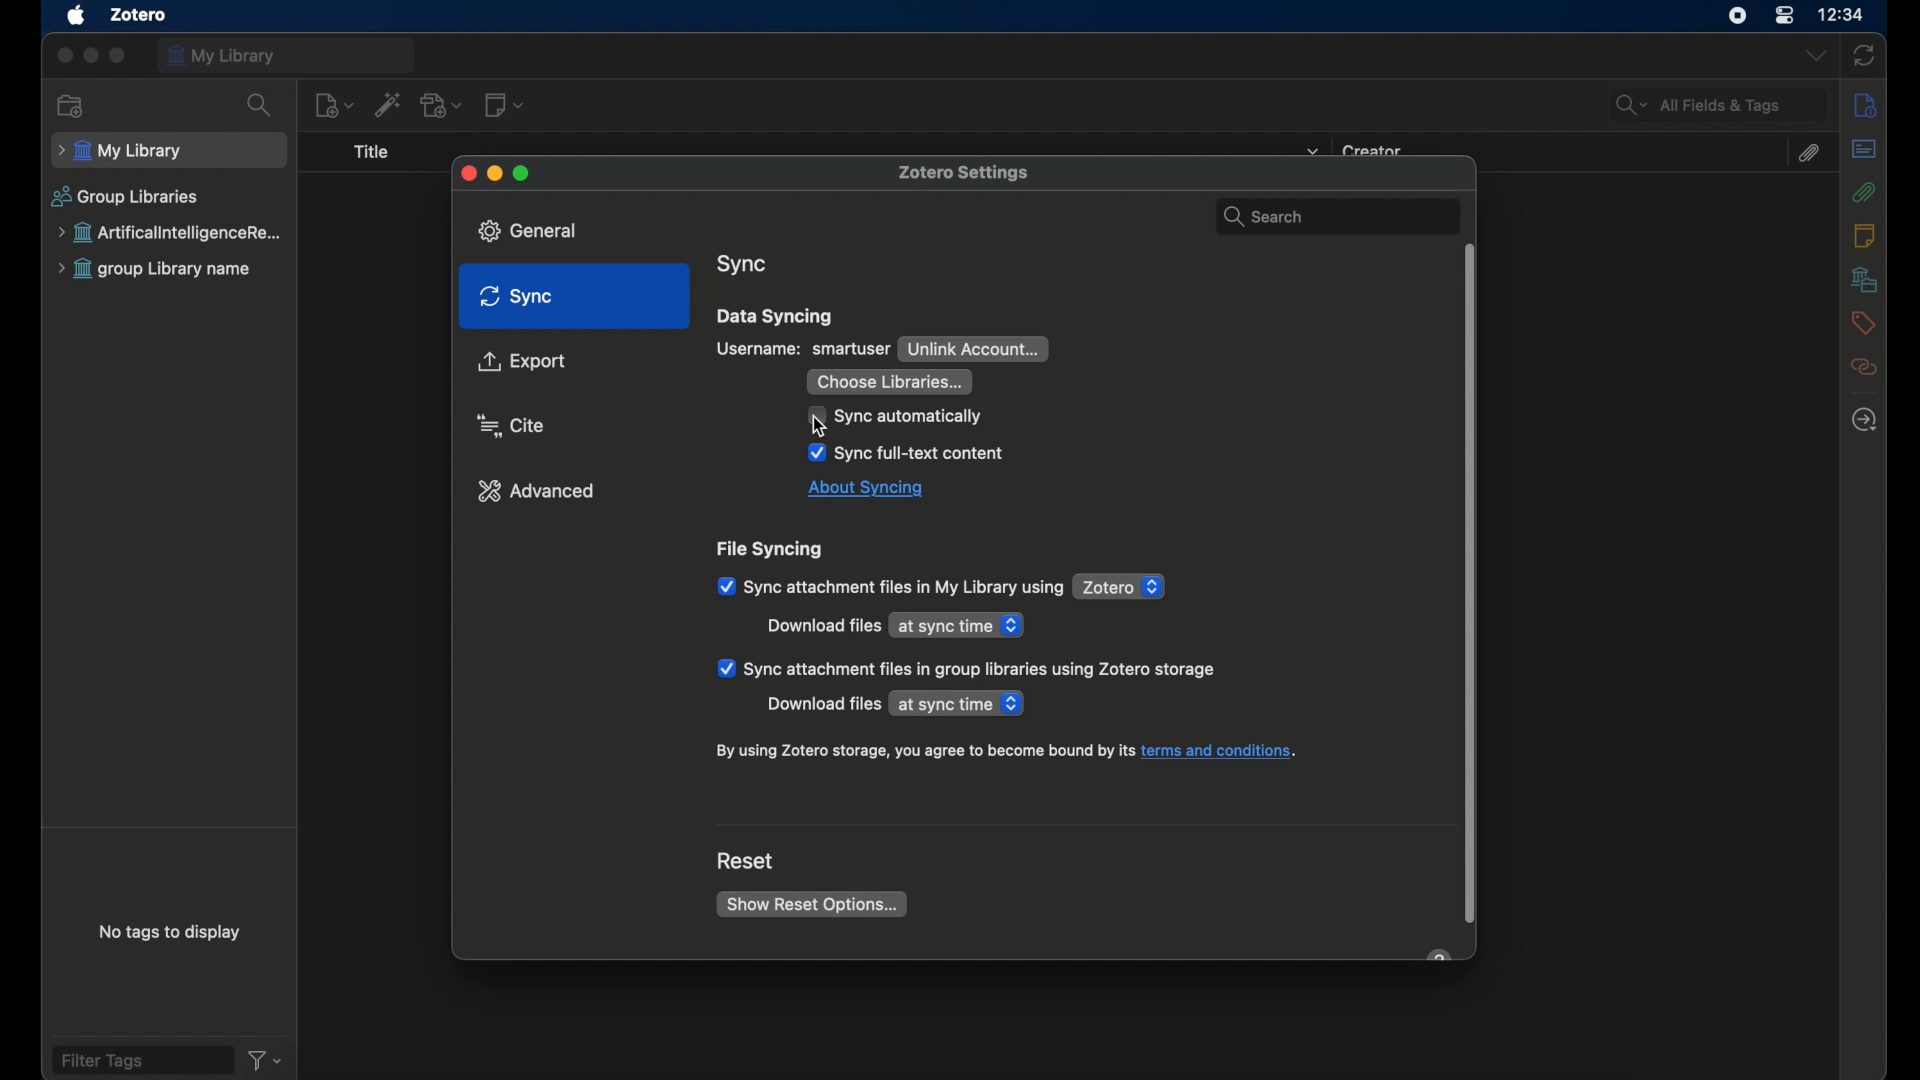 Image resolution: width=1920 pixels, height=1080 pixels. Describe the element at coordinates (823, 626) in the screenshot. I see `download files` at that location.